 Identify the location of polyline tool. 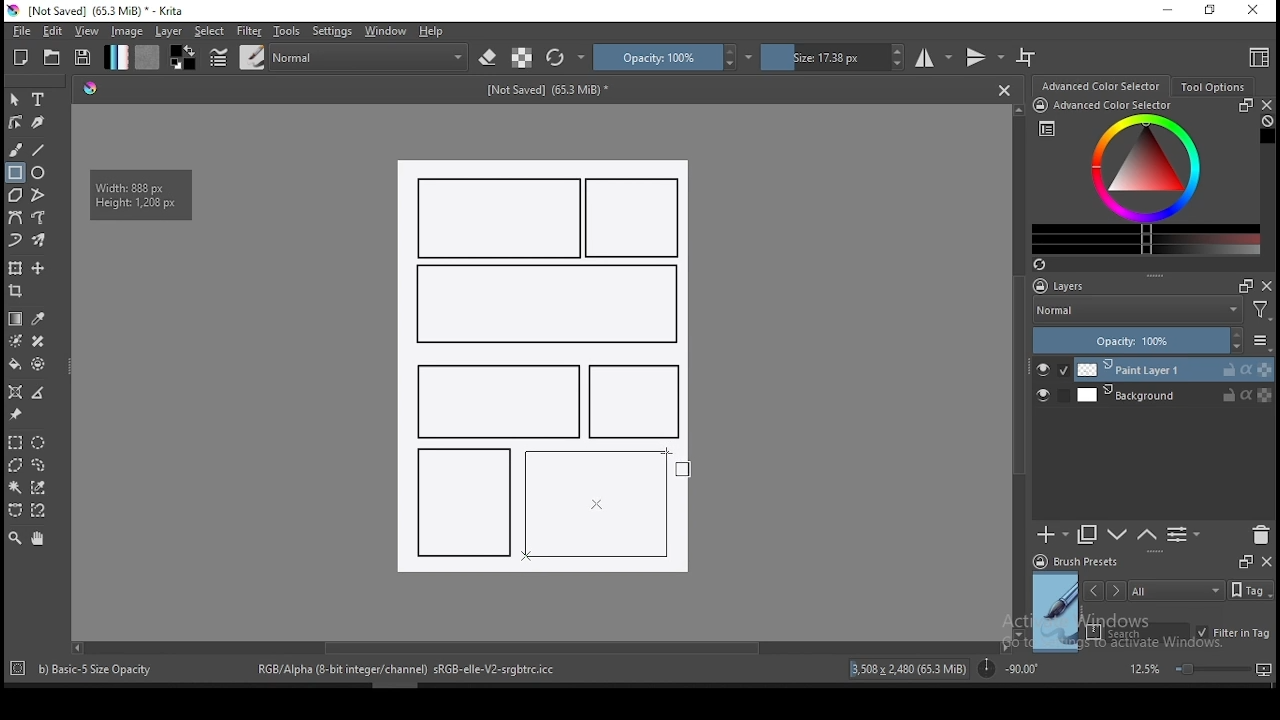
(38, 193).